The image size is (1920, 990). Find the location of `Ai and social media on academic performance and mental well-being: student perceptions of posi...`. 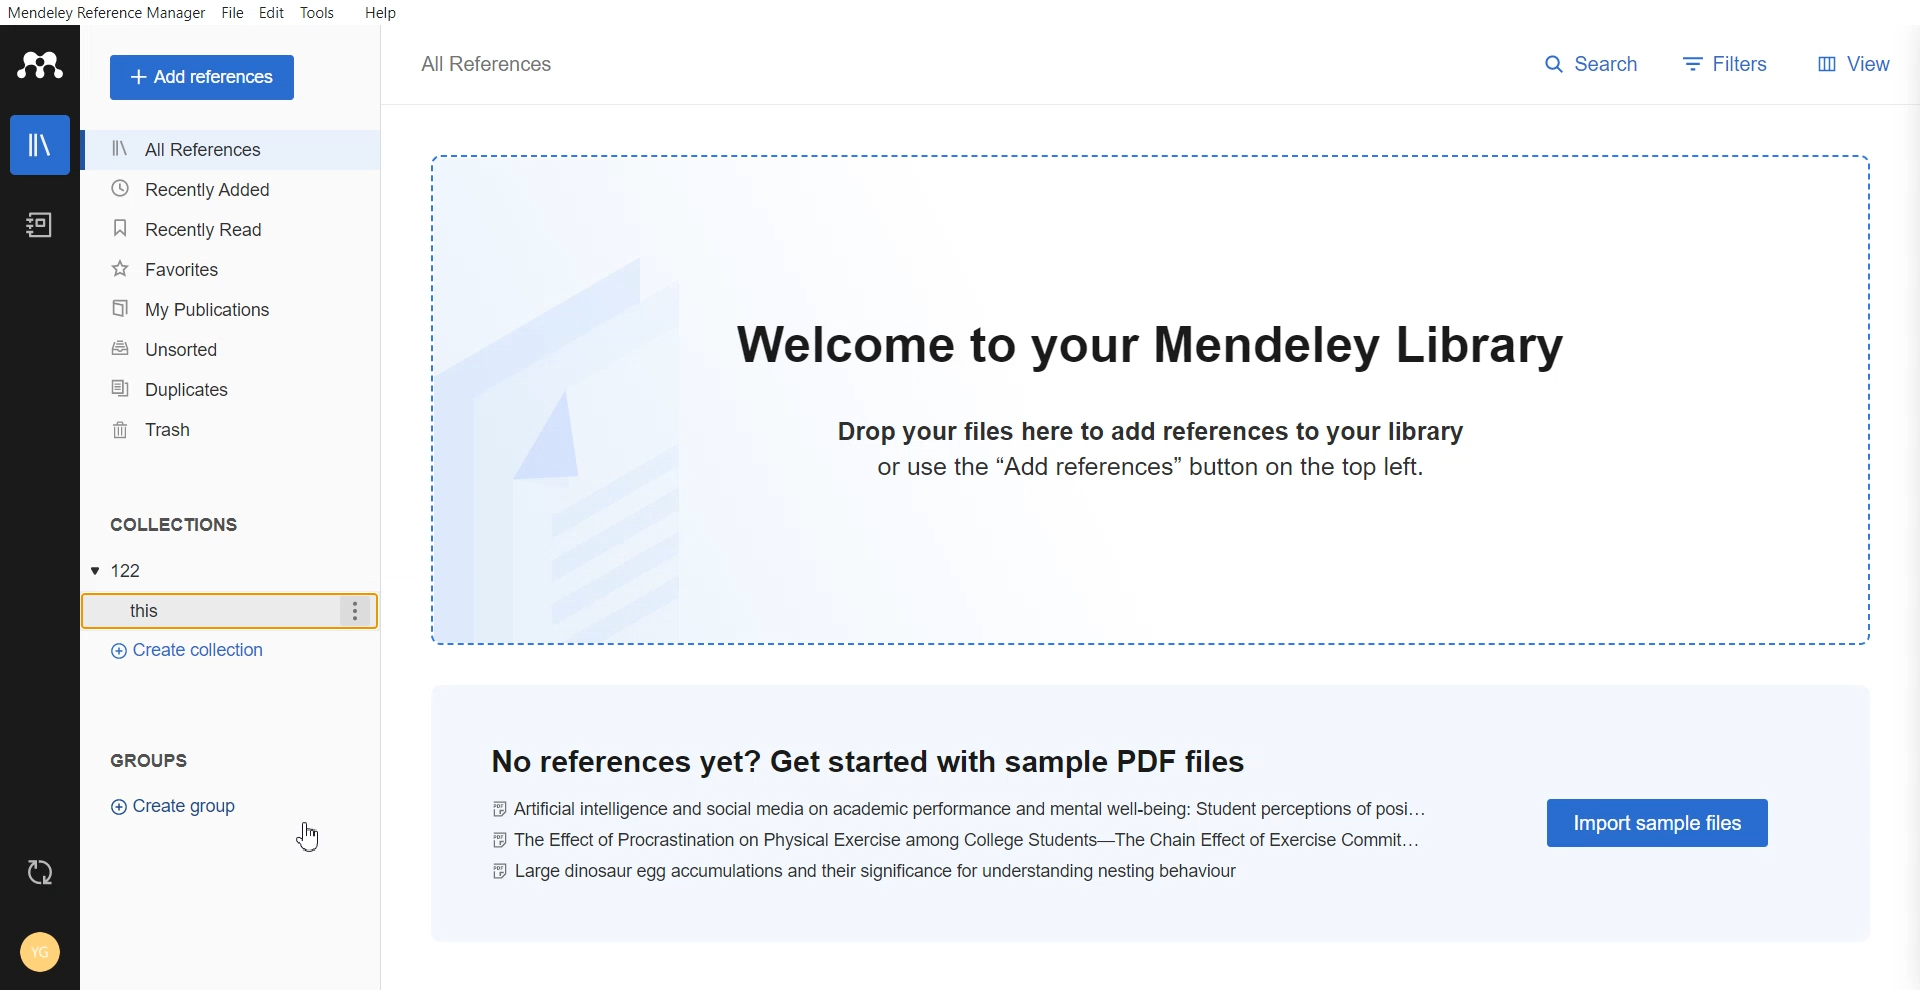

Ai and social media on academic performance and mental well-being: student perceptions of posi... is located at coordinates (960, 804).